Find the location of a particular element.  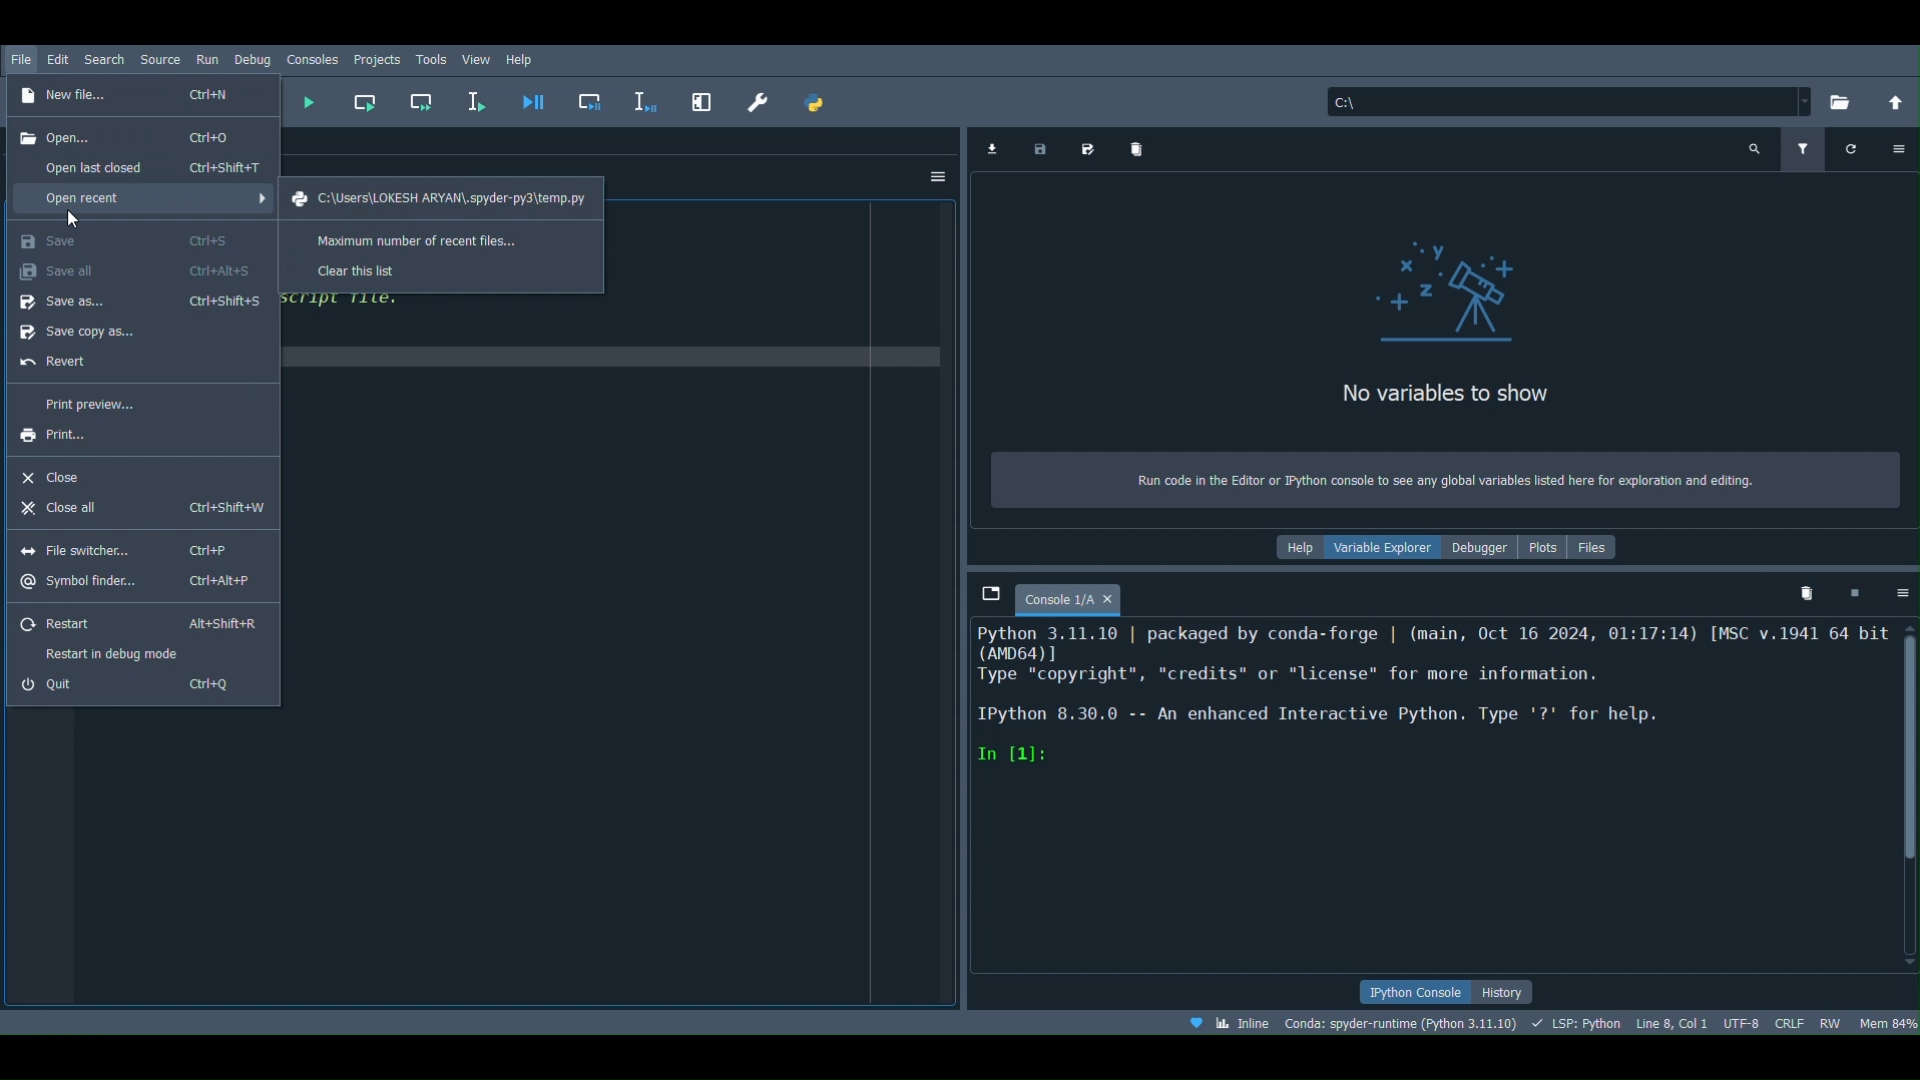

Interrupt kernel is located at coordinates (1850, 591).